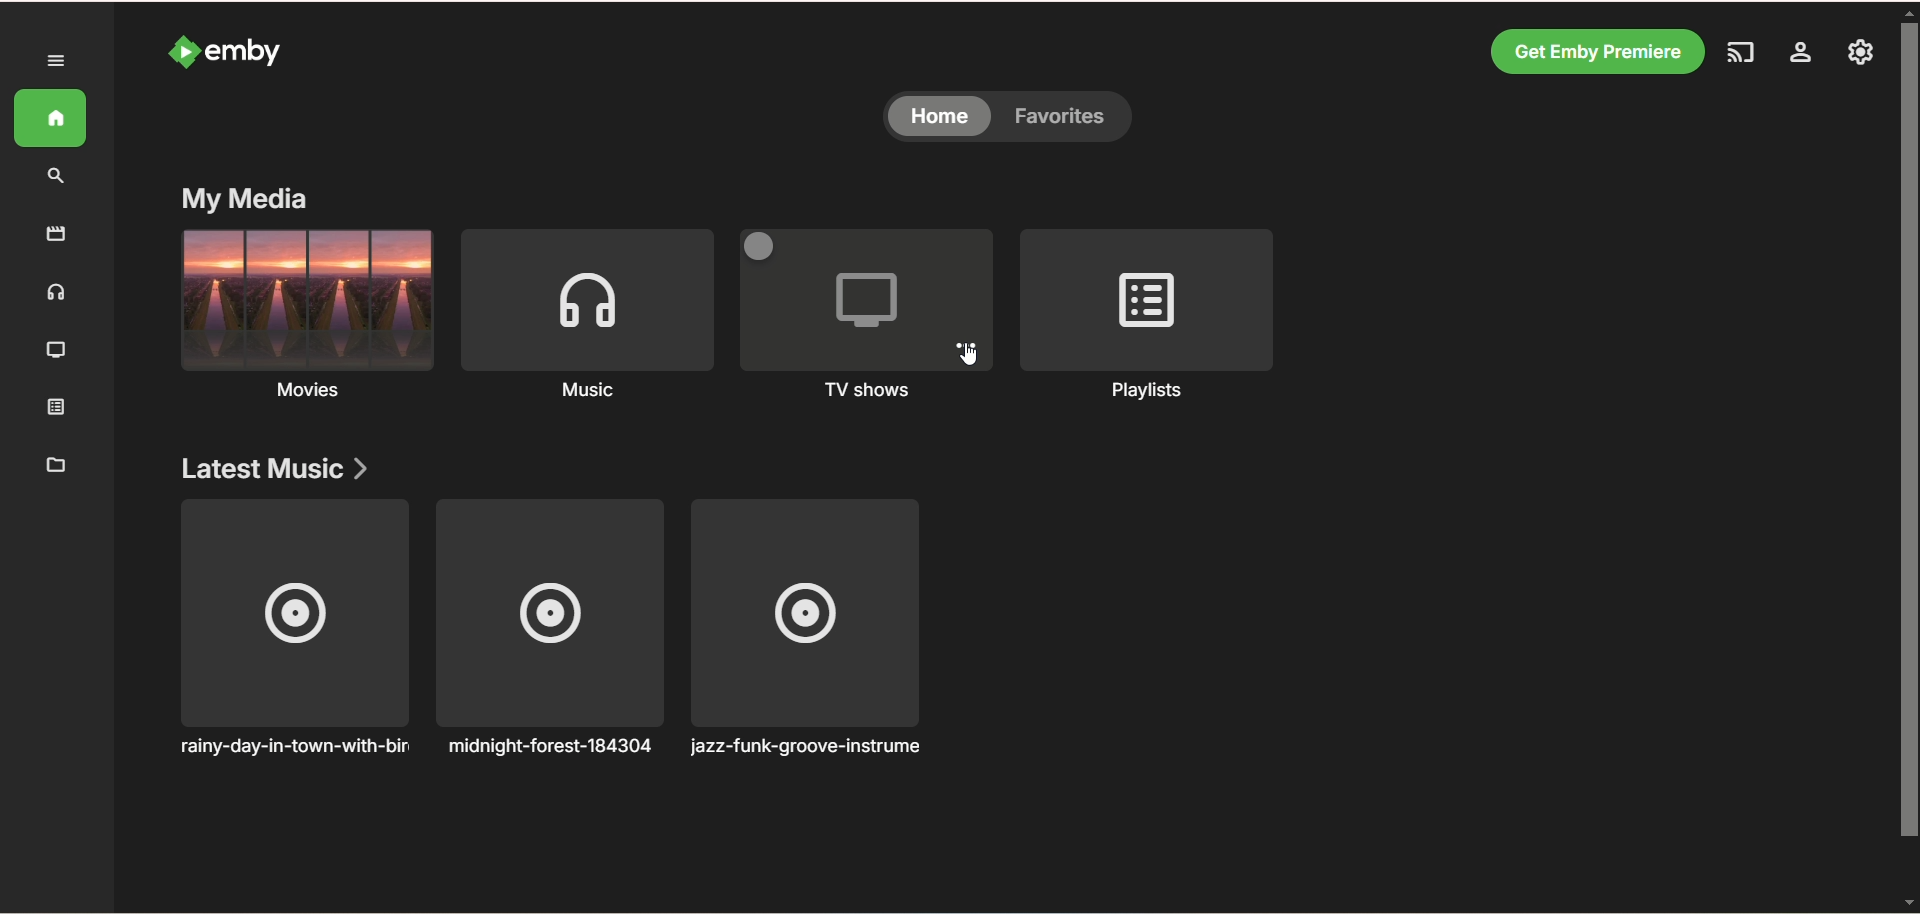 The width and height of the screenshot is (1920, 914). I want to click on latest music, so click(274, 470).